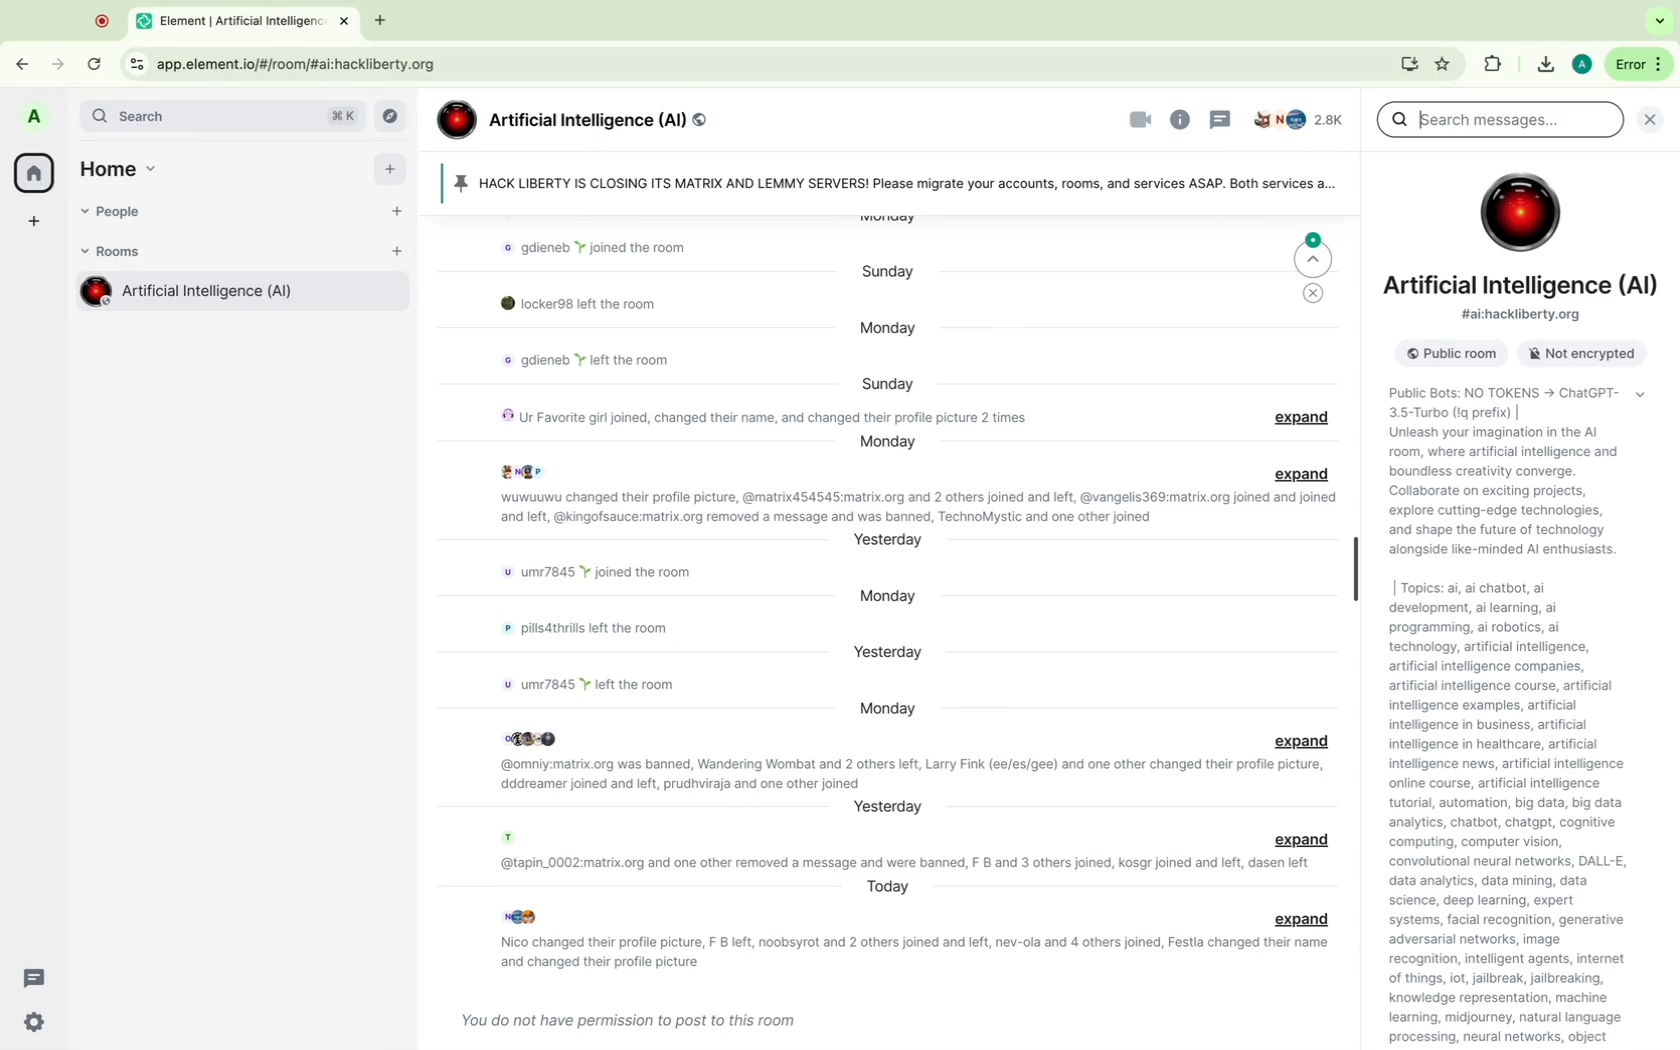  Describe the element at coordinates (119, 213) in the screenshot. I see `people` at that location.